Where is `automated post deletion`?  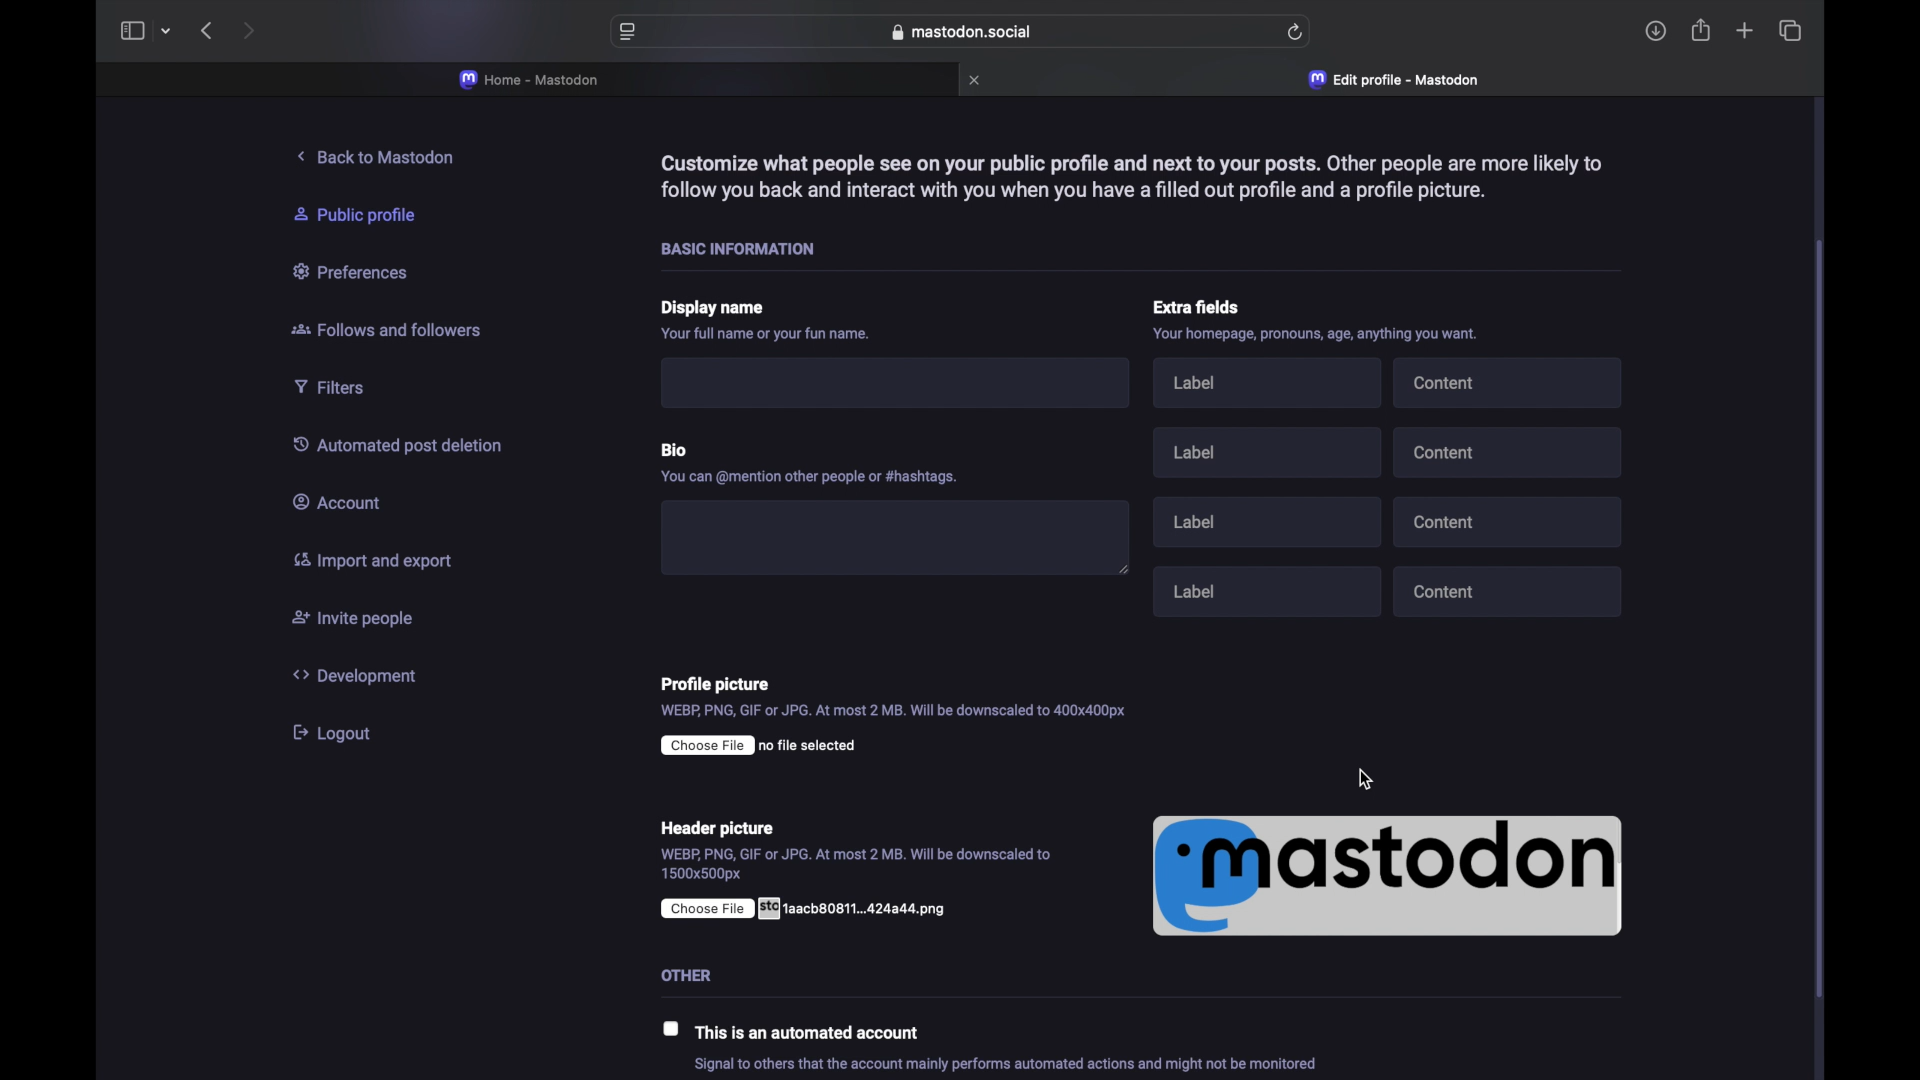
automated post deletion is located at coordinates (406, 446).